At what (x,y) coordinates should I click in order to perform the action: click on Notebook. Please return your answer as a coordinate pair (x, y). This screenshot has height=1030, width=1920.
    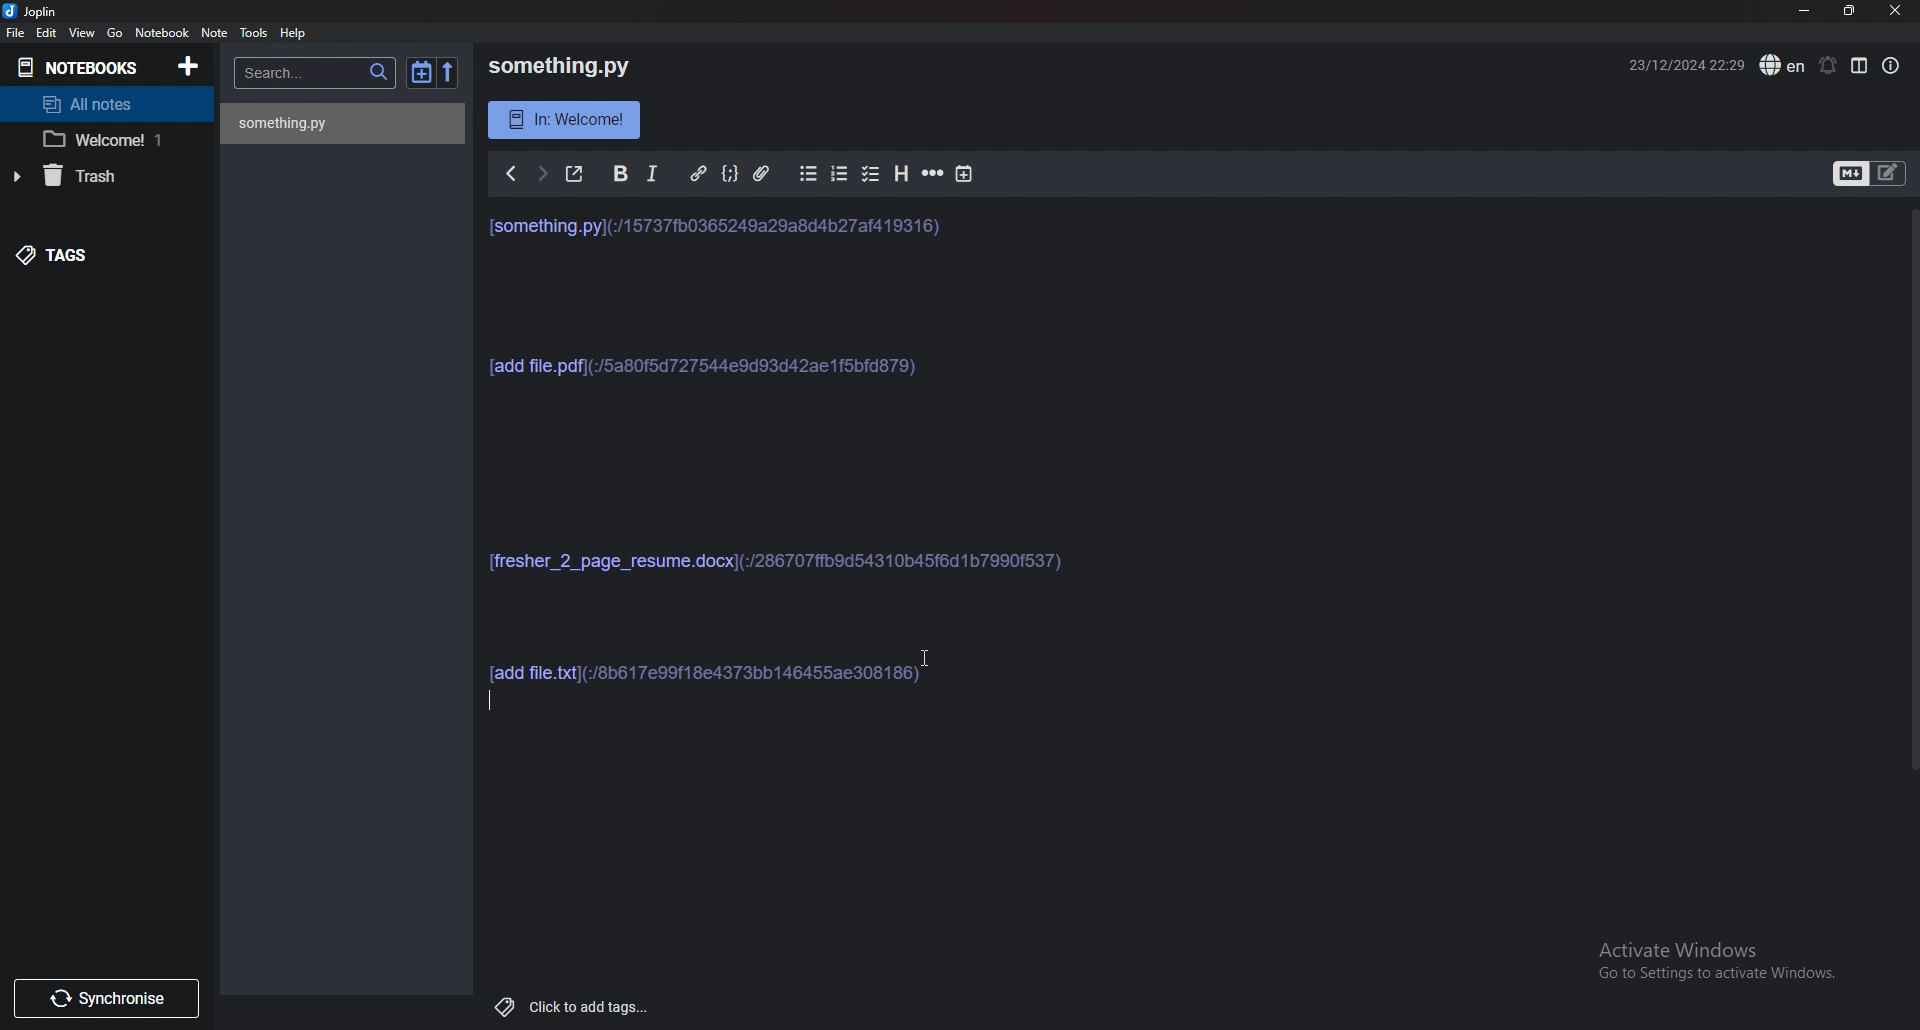
    Looking at the image, I should click on (162, 32).